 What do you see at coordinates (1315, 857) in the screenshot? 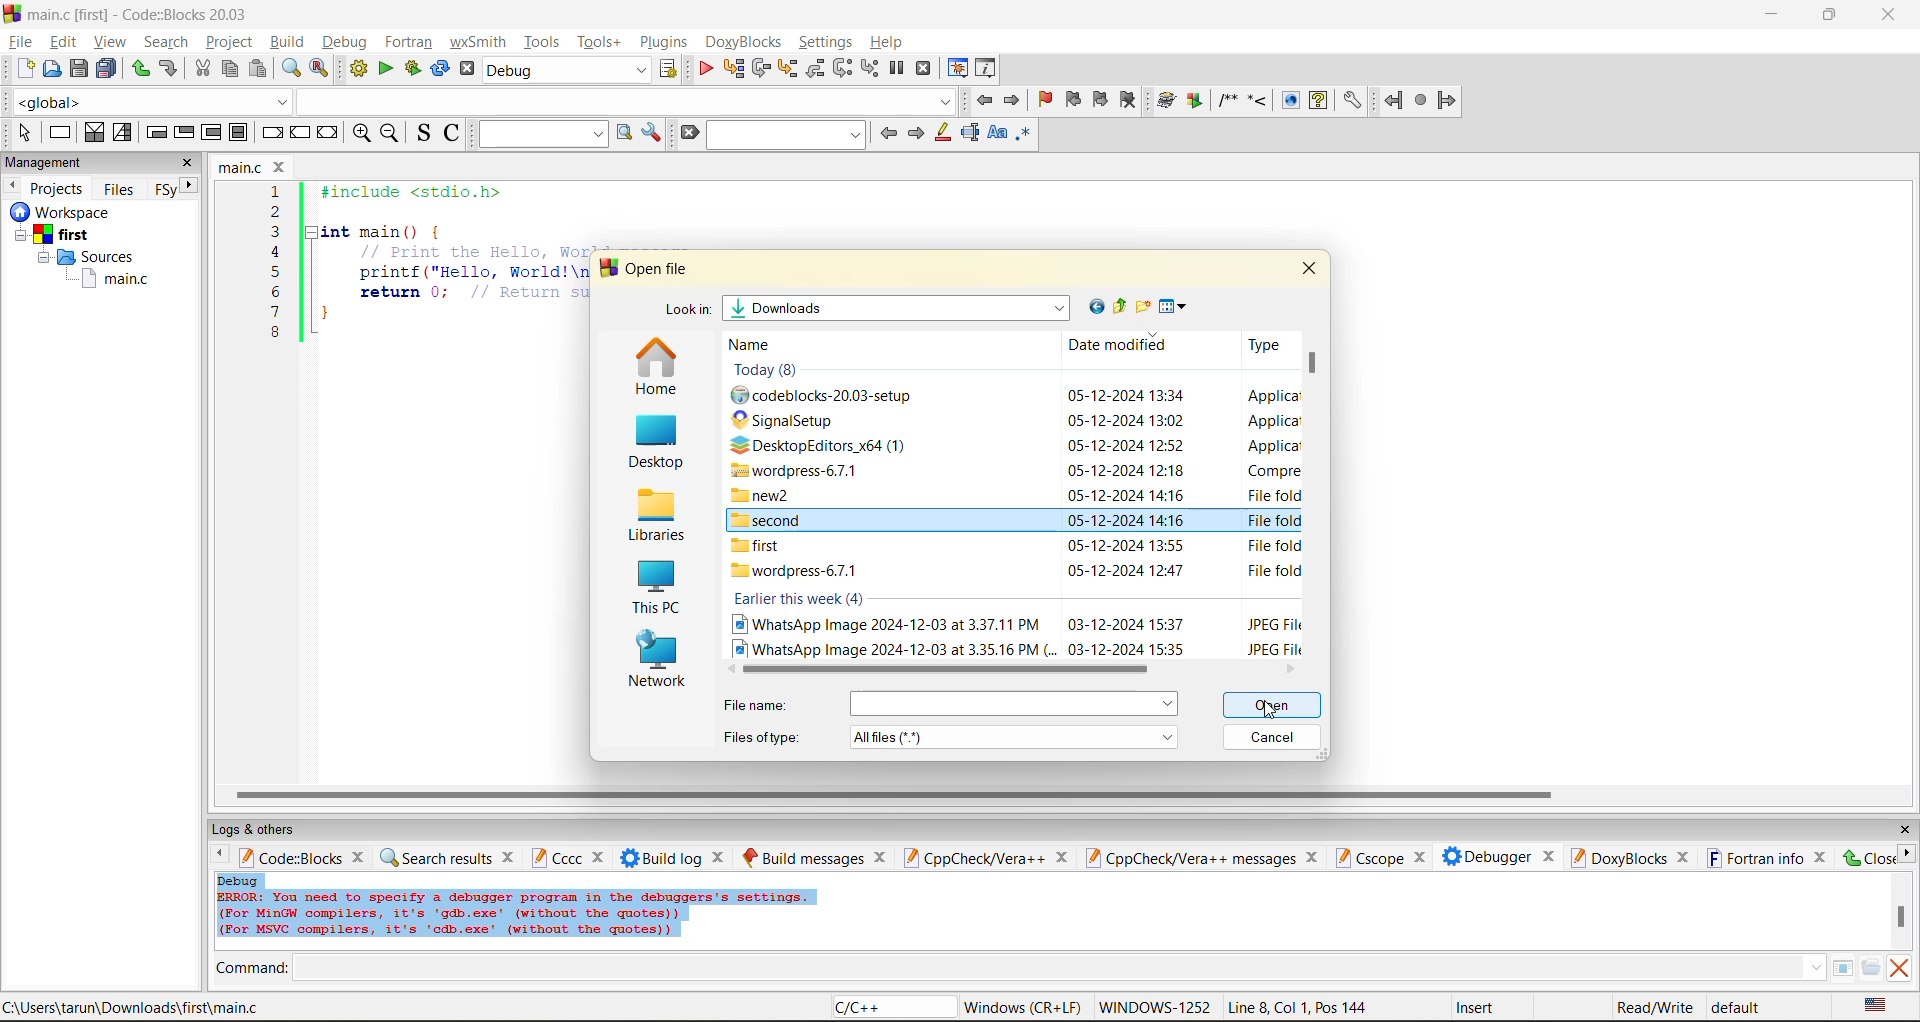
I see `close` at bounding box center [1315, 857].